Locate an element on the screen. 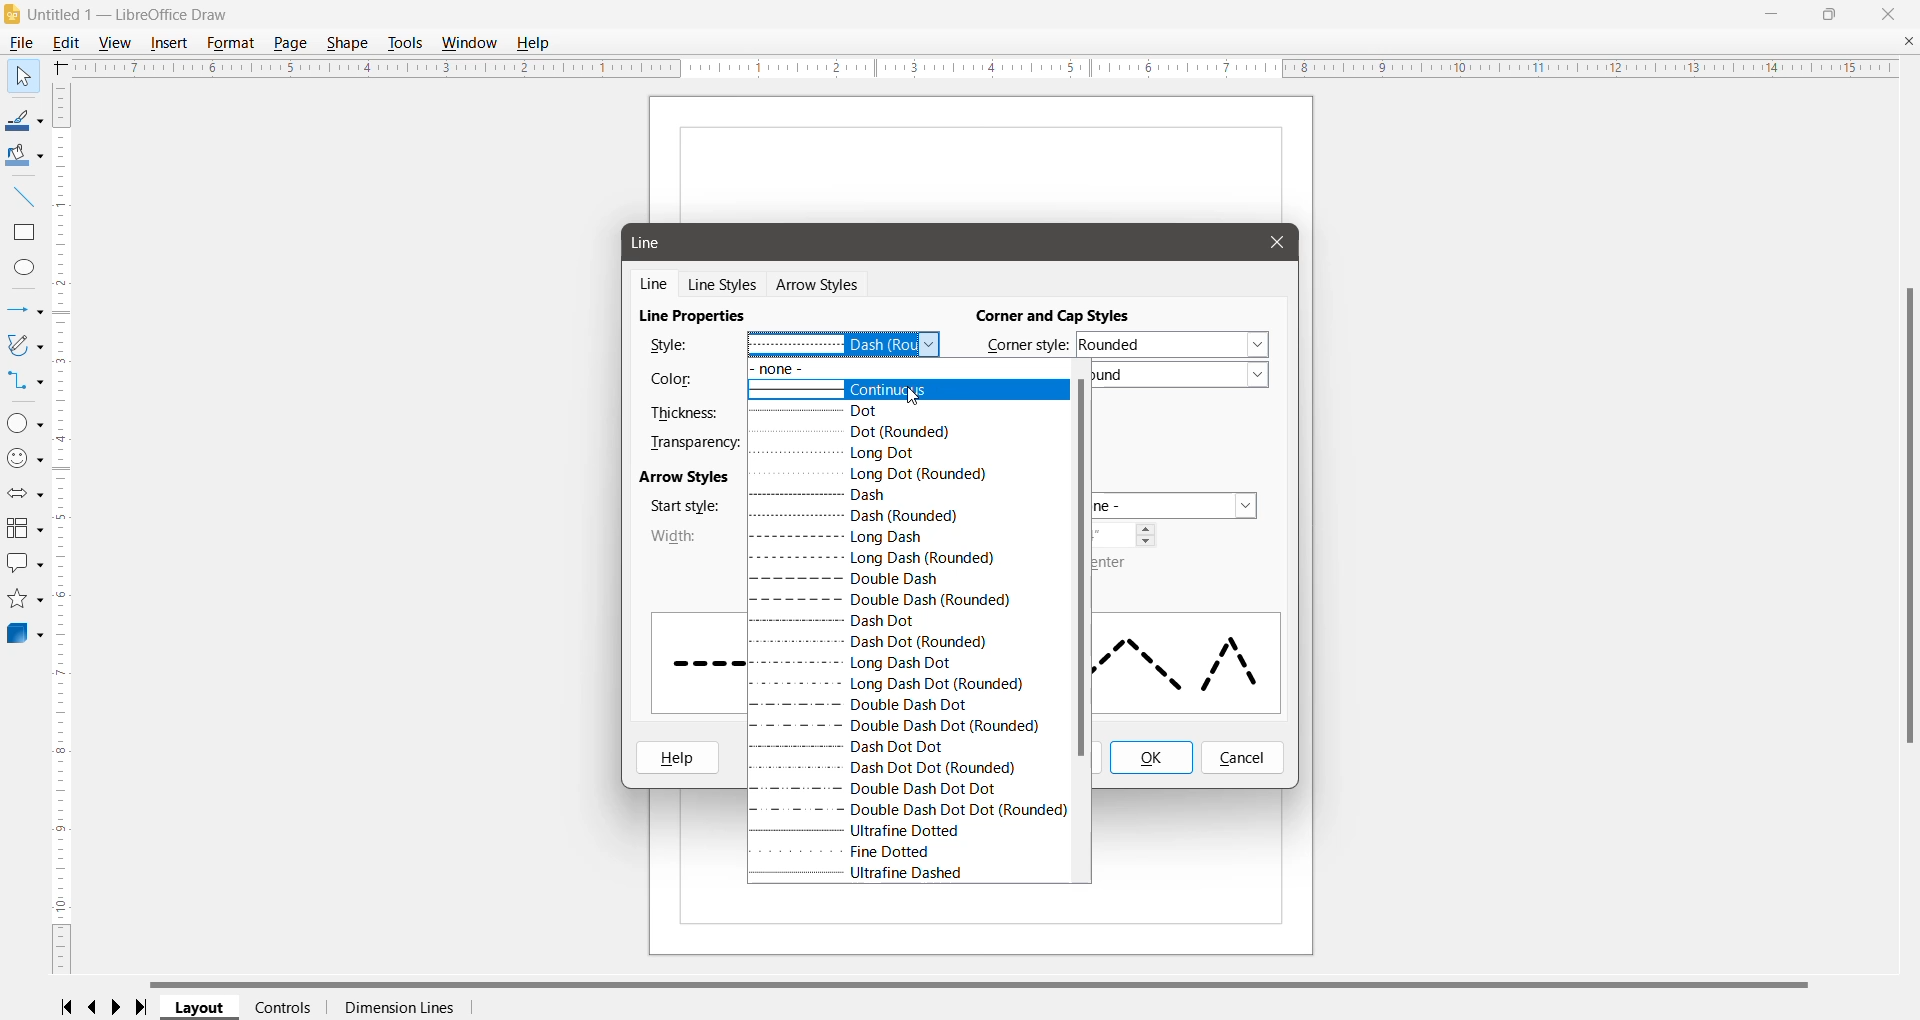 The width and height of the screenshot is (1920, 1020). Insert Line is located at coordinates (25, 197).